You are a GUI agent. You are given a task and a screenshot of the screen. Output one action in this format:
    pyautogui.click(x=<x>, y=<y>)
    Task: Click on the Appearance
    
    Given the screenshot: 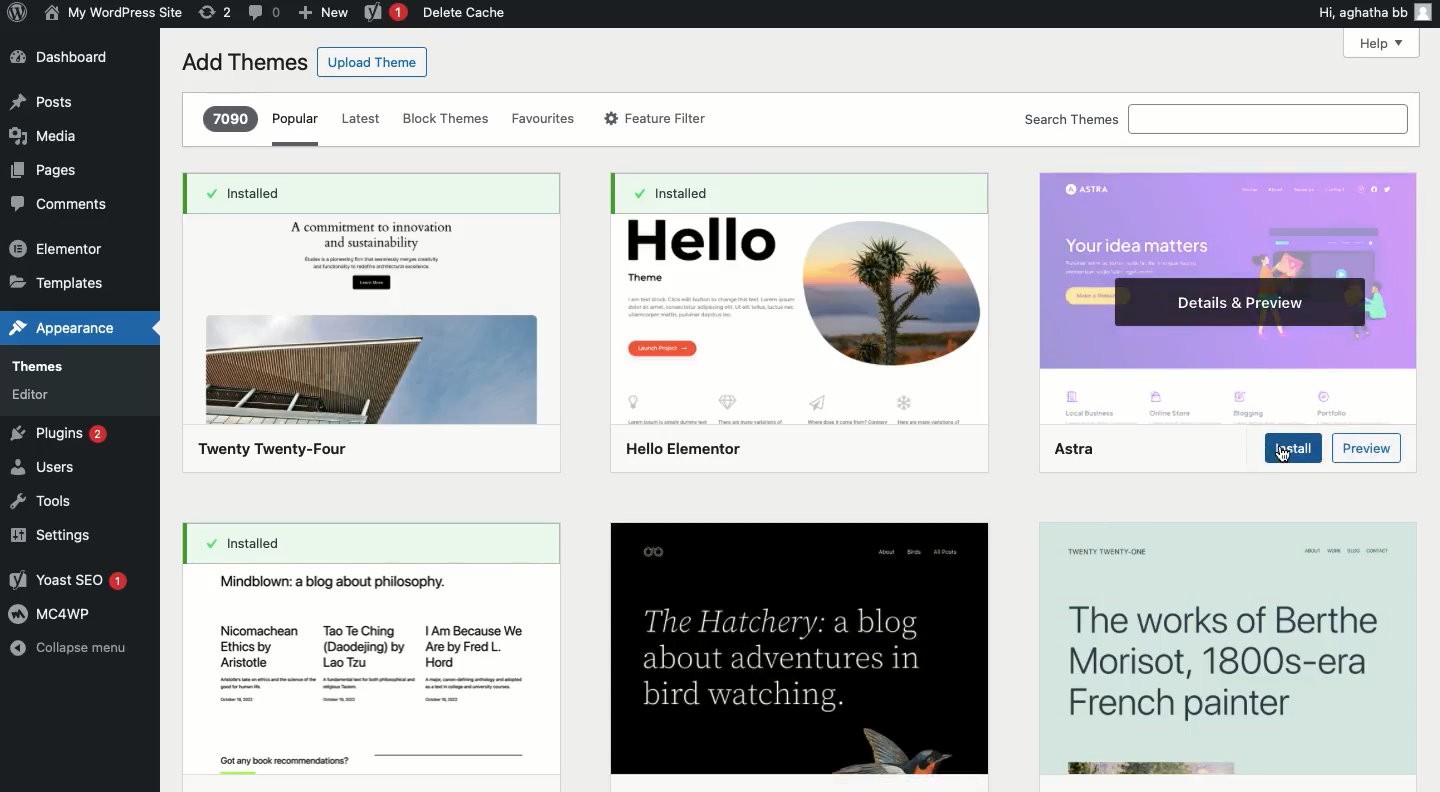 What is the action you would take?
    pyautogui.click(x=62, y=325)
    